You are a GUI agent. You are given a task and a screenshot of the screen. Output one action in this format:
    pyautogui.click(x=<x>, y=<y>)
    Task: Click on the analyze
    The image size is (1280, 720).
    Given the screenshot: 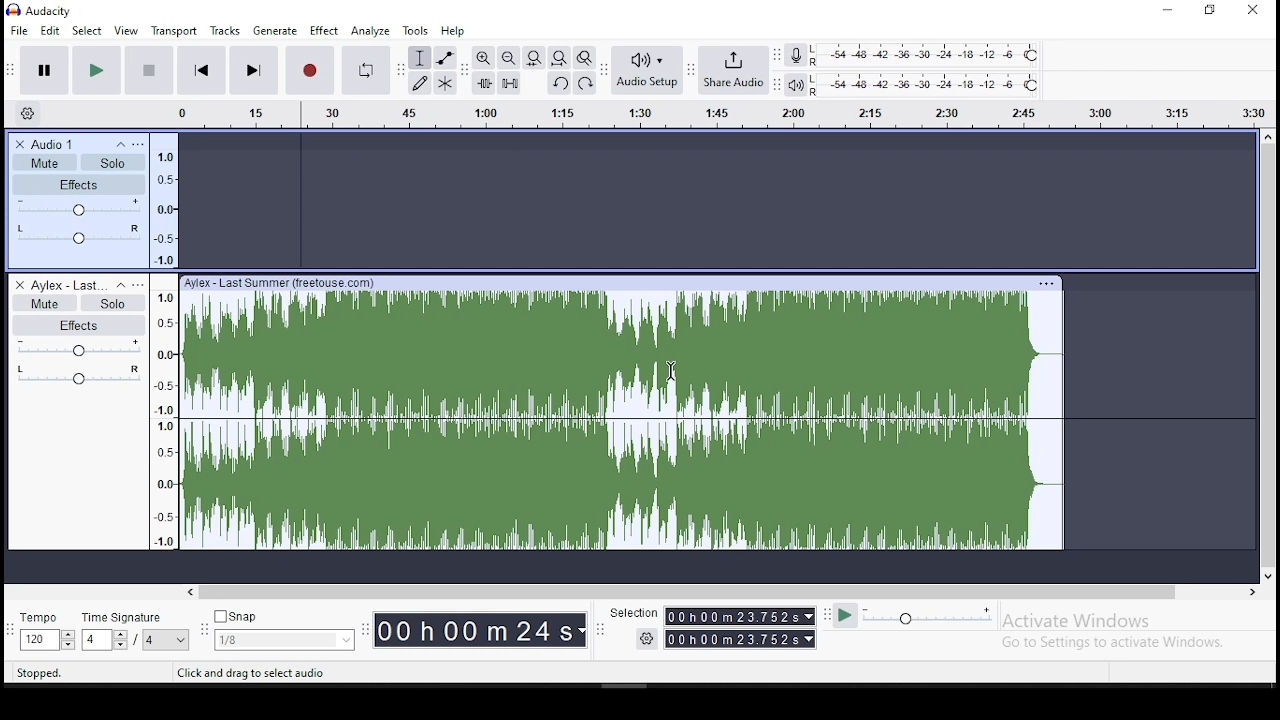 What is the action you would take?
    pyautogui.click(x=371, y=30)
    